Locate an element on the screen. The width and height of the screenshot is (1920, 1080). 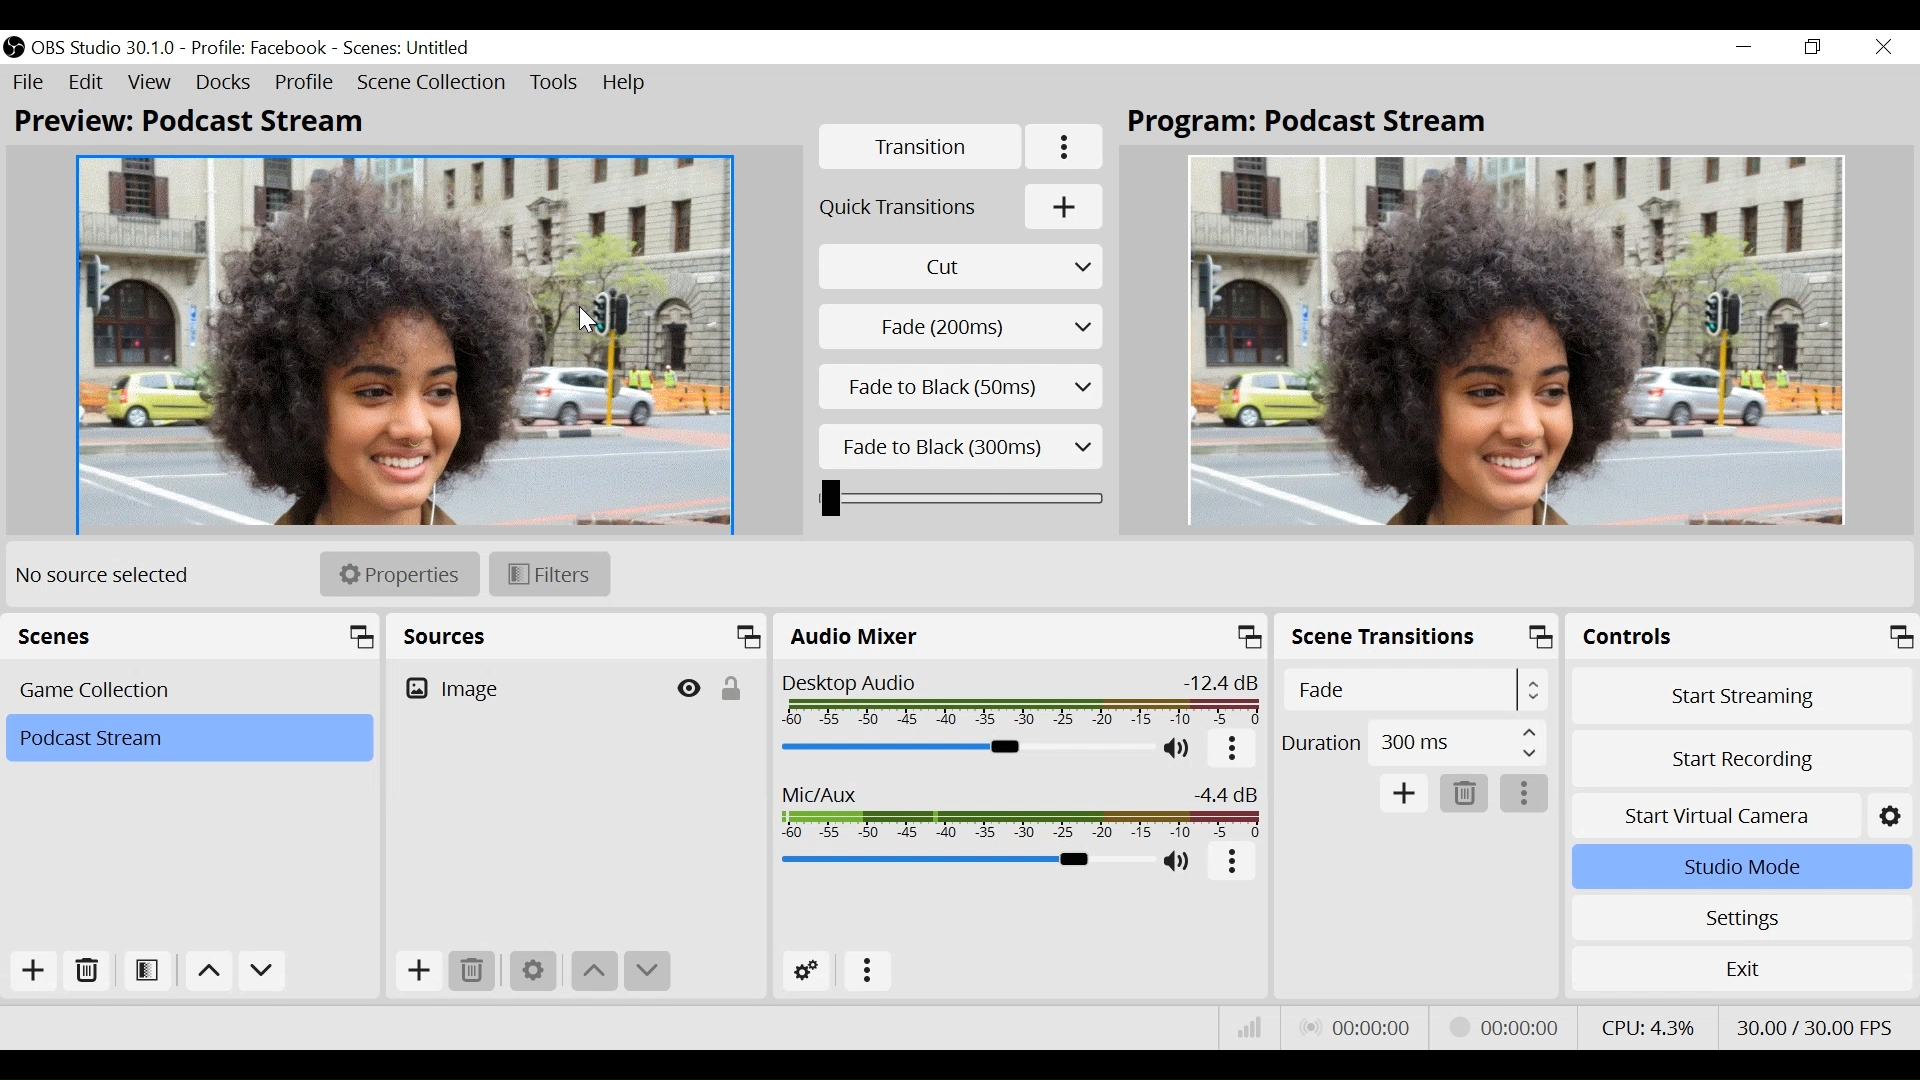
Mic Slider is located at coordinates (963, 862).